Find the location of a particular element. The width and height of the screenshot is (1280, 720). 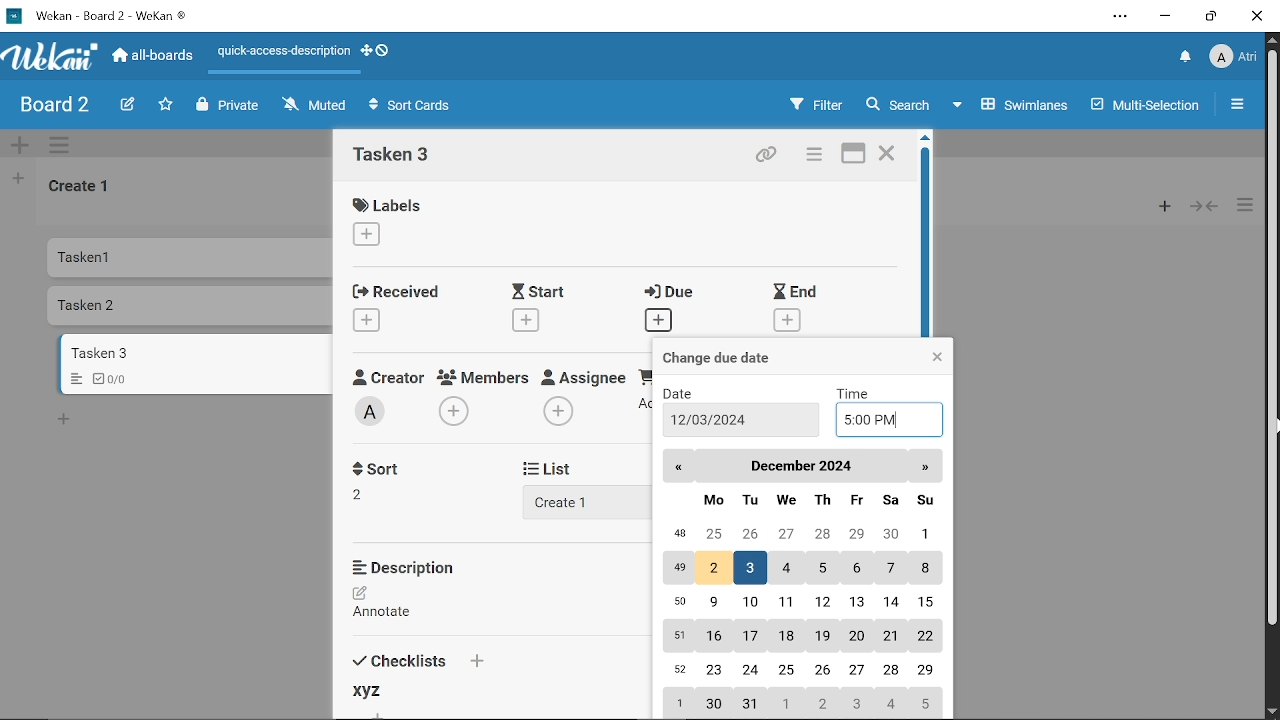

Copy link of this card to clipboard is located at coordinates (764, 155).